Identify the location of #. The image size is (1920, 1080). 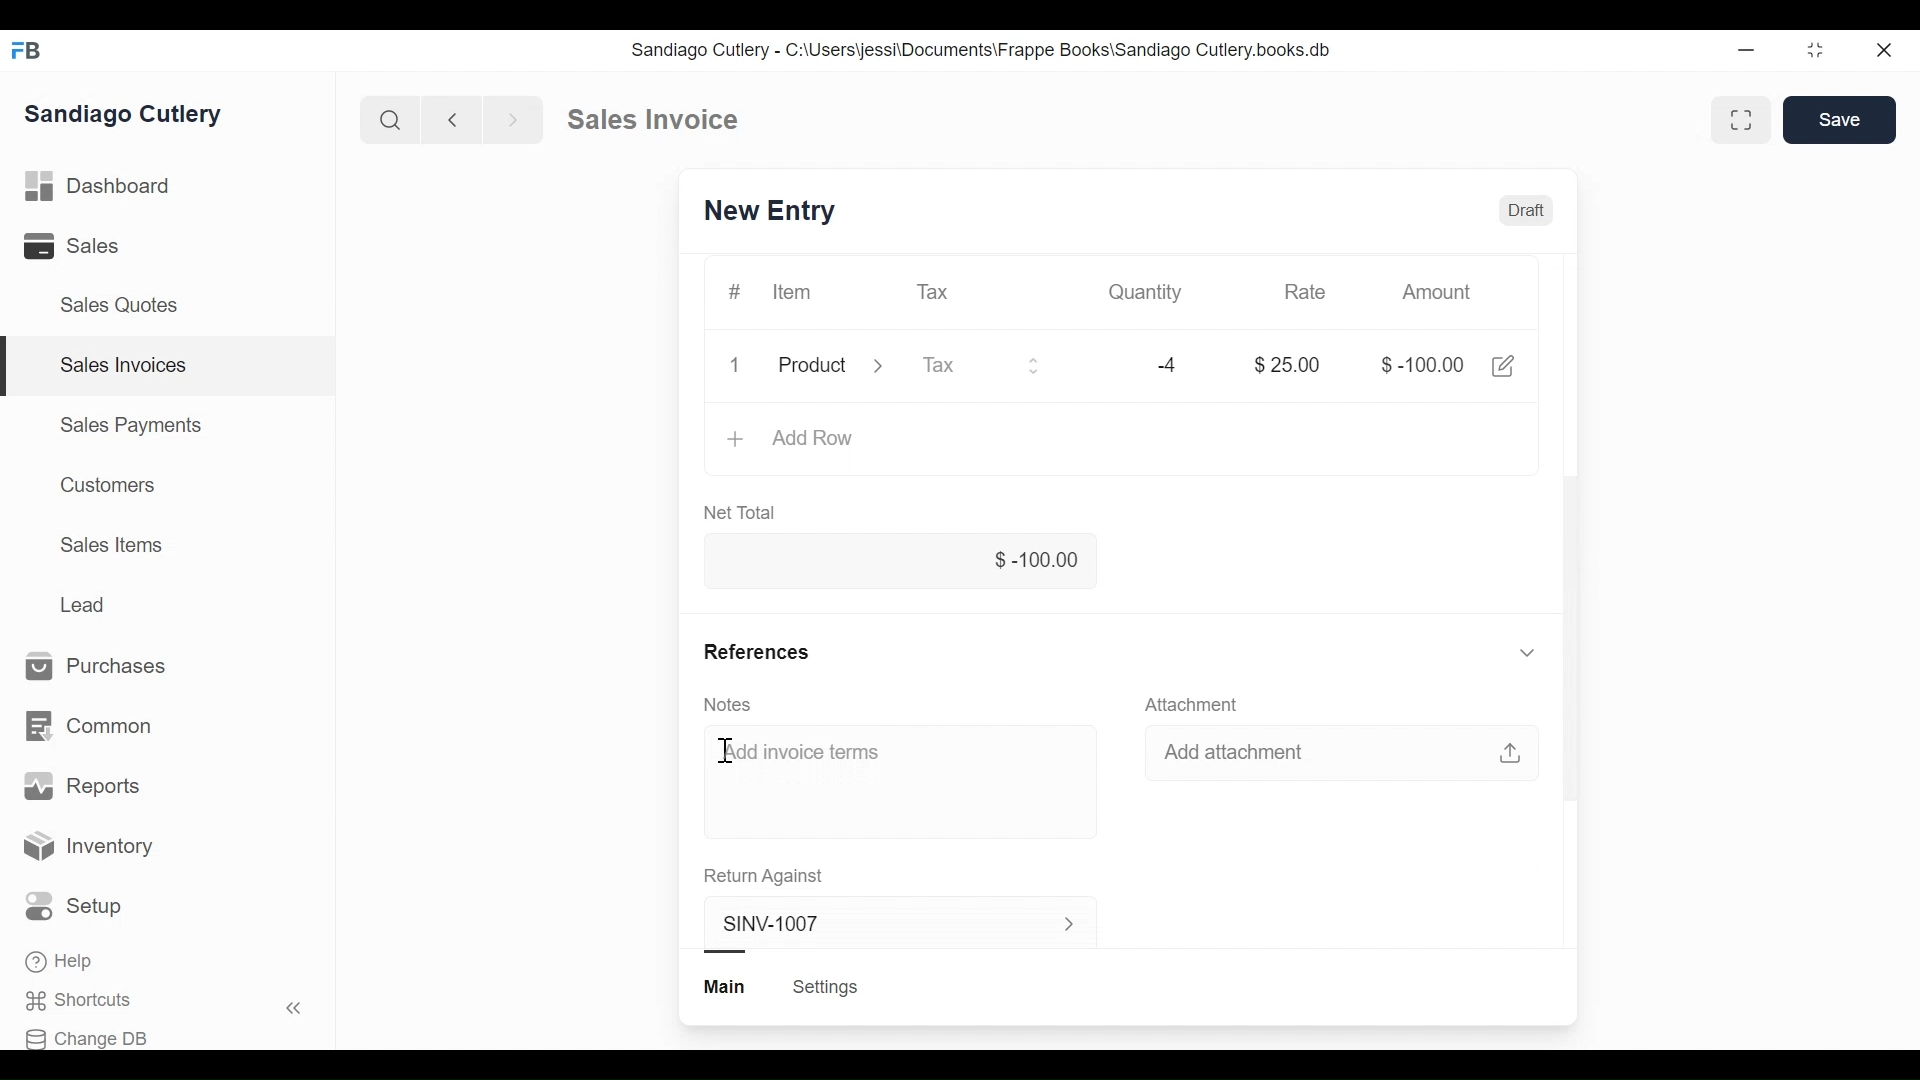
(733, 292).